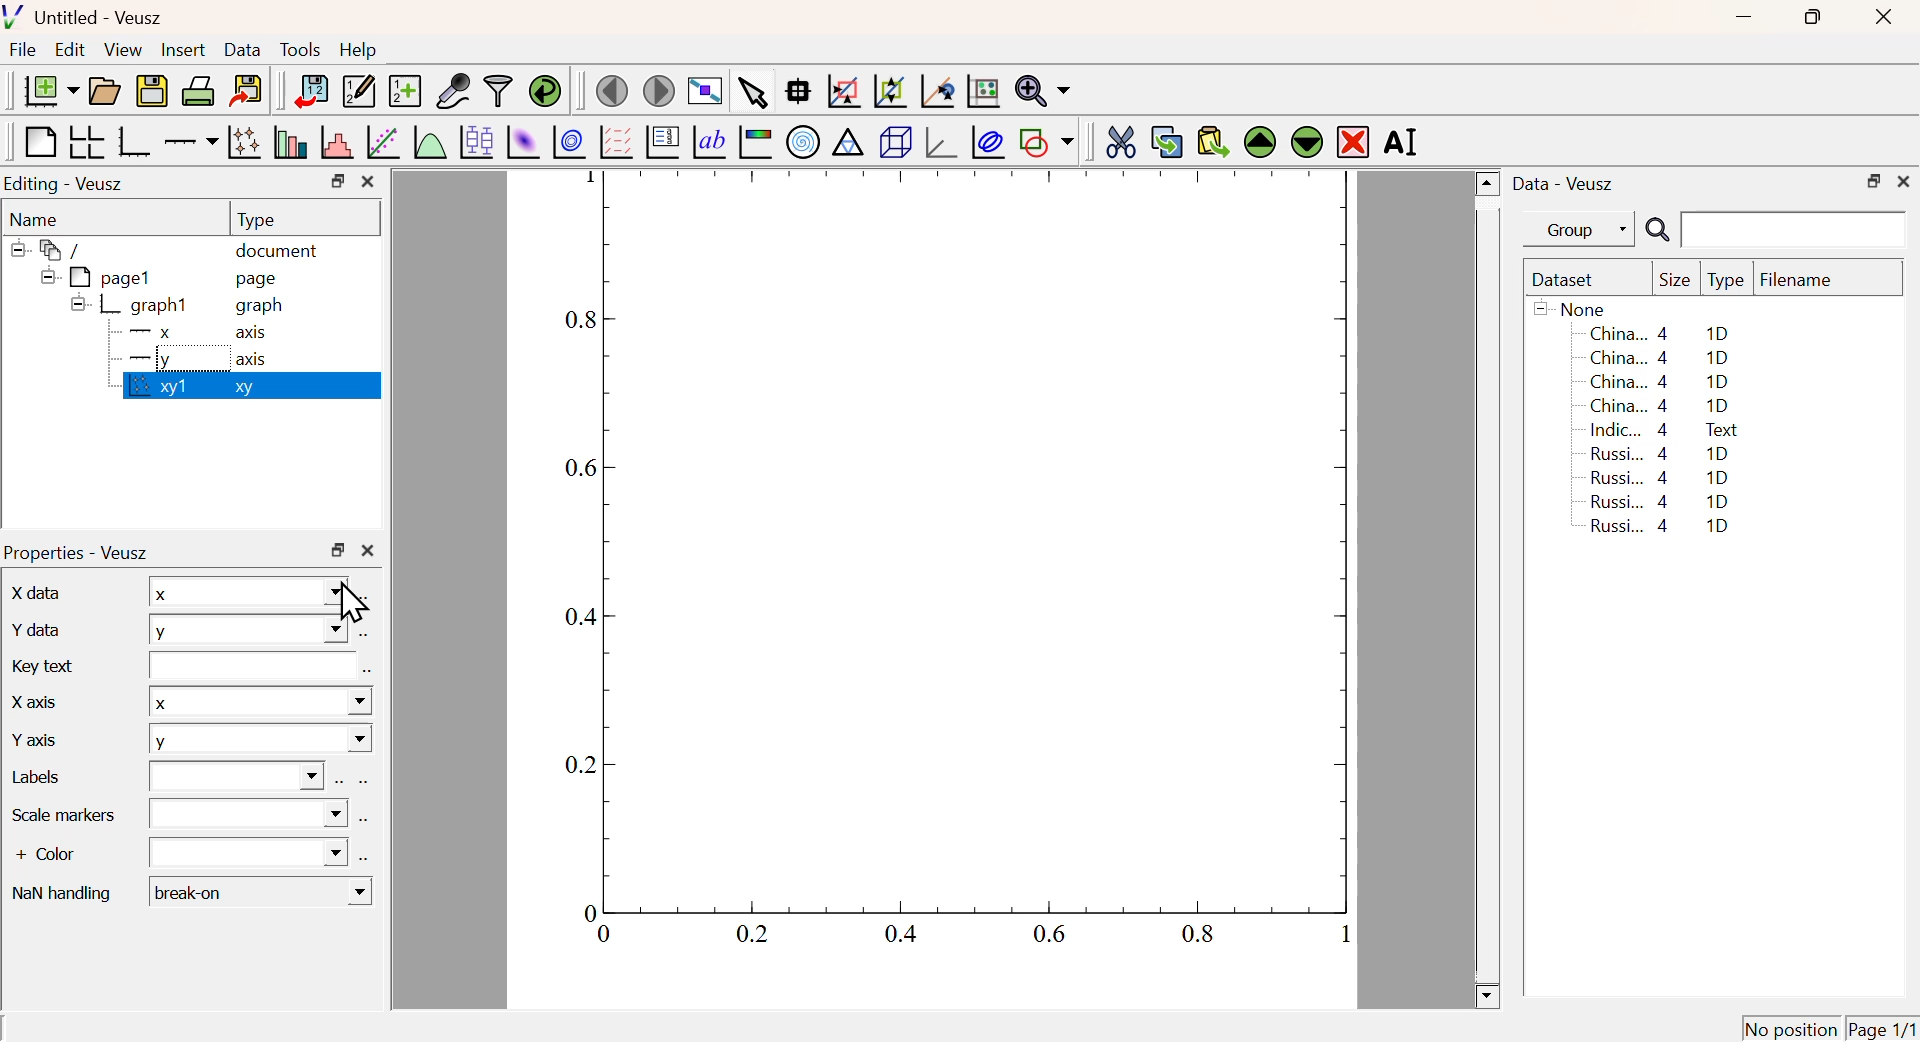  Describe the element at coordinates (945, 566) in the screenshot. I see `Graph` at that location.